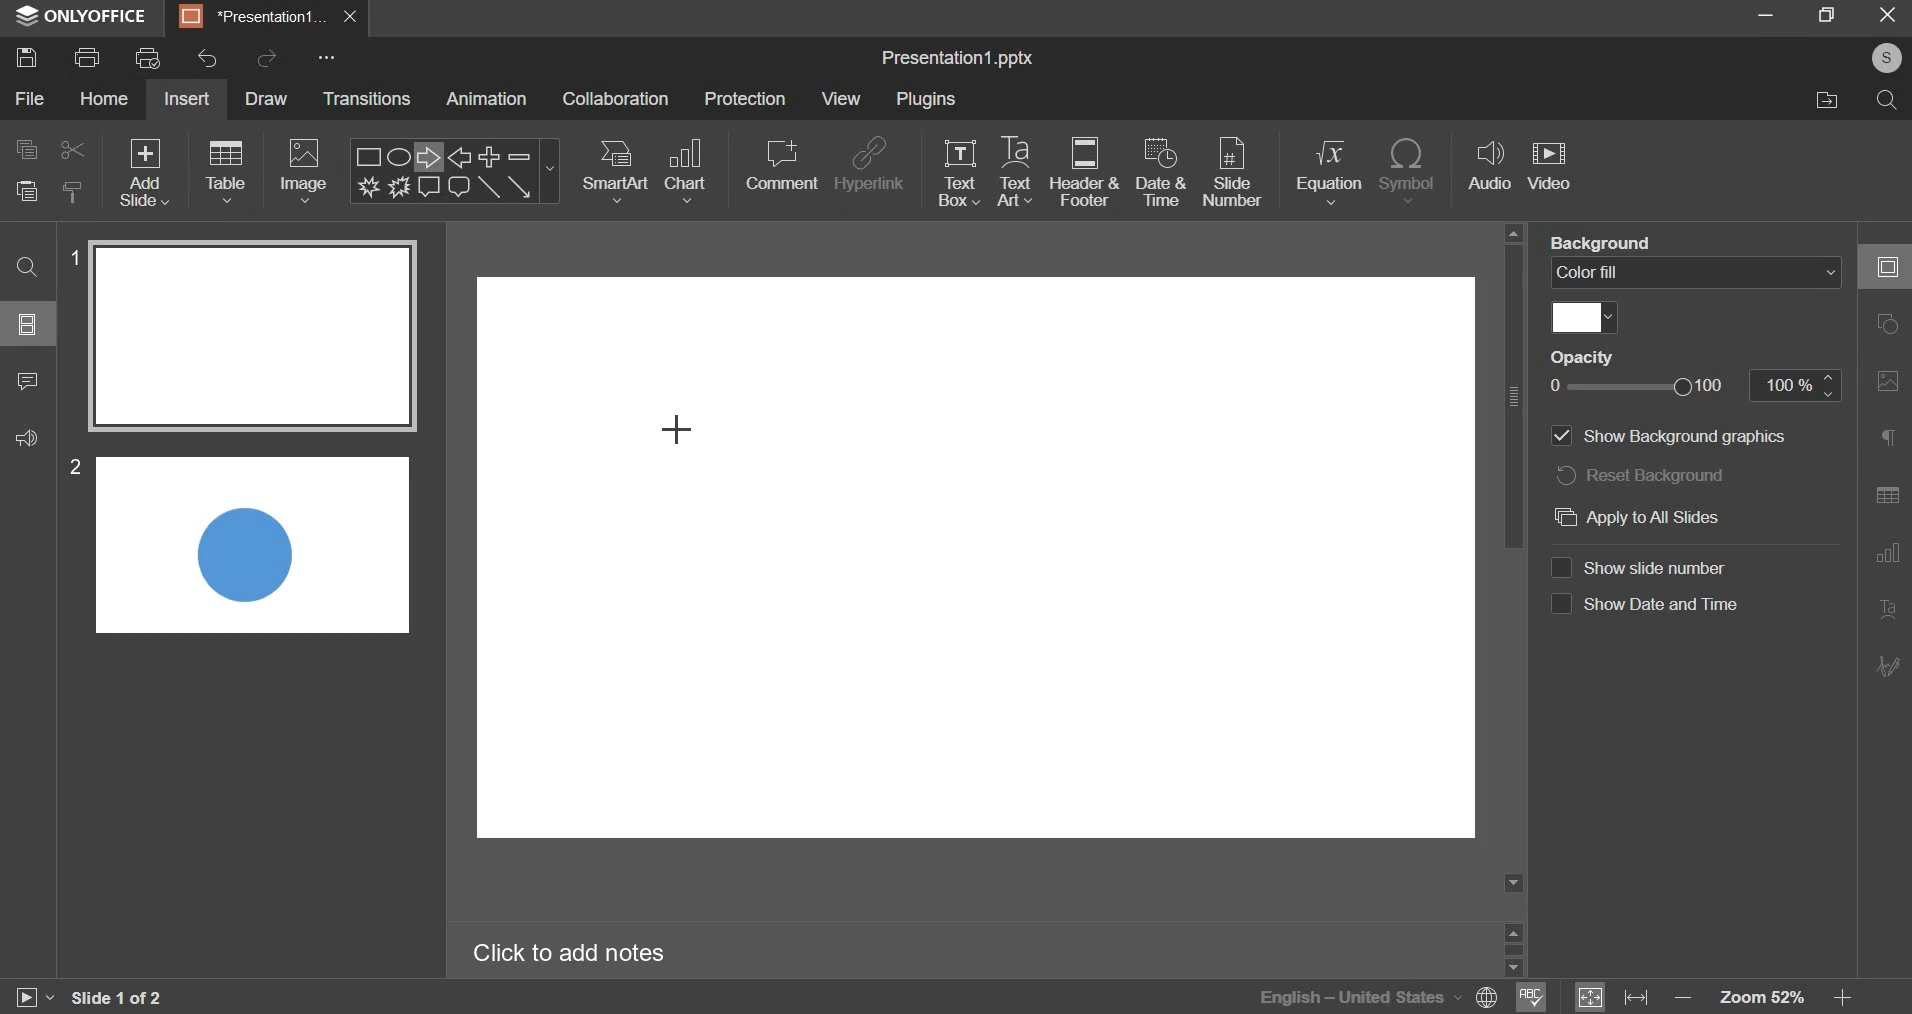  I want to click on minimize, so click(1769, 14).